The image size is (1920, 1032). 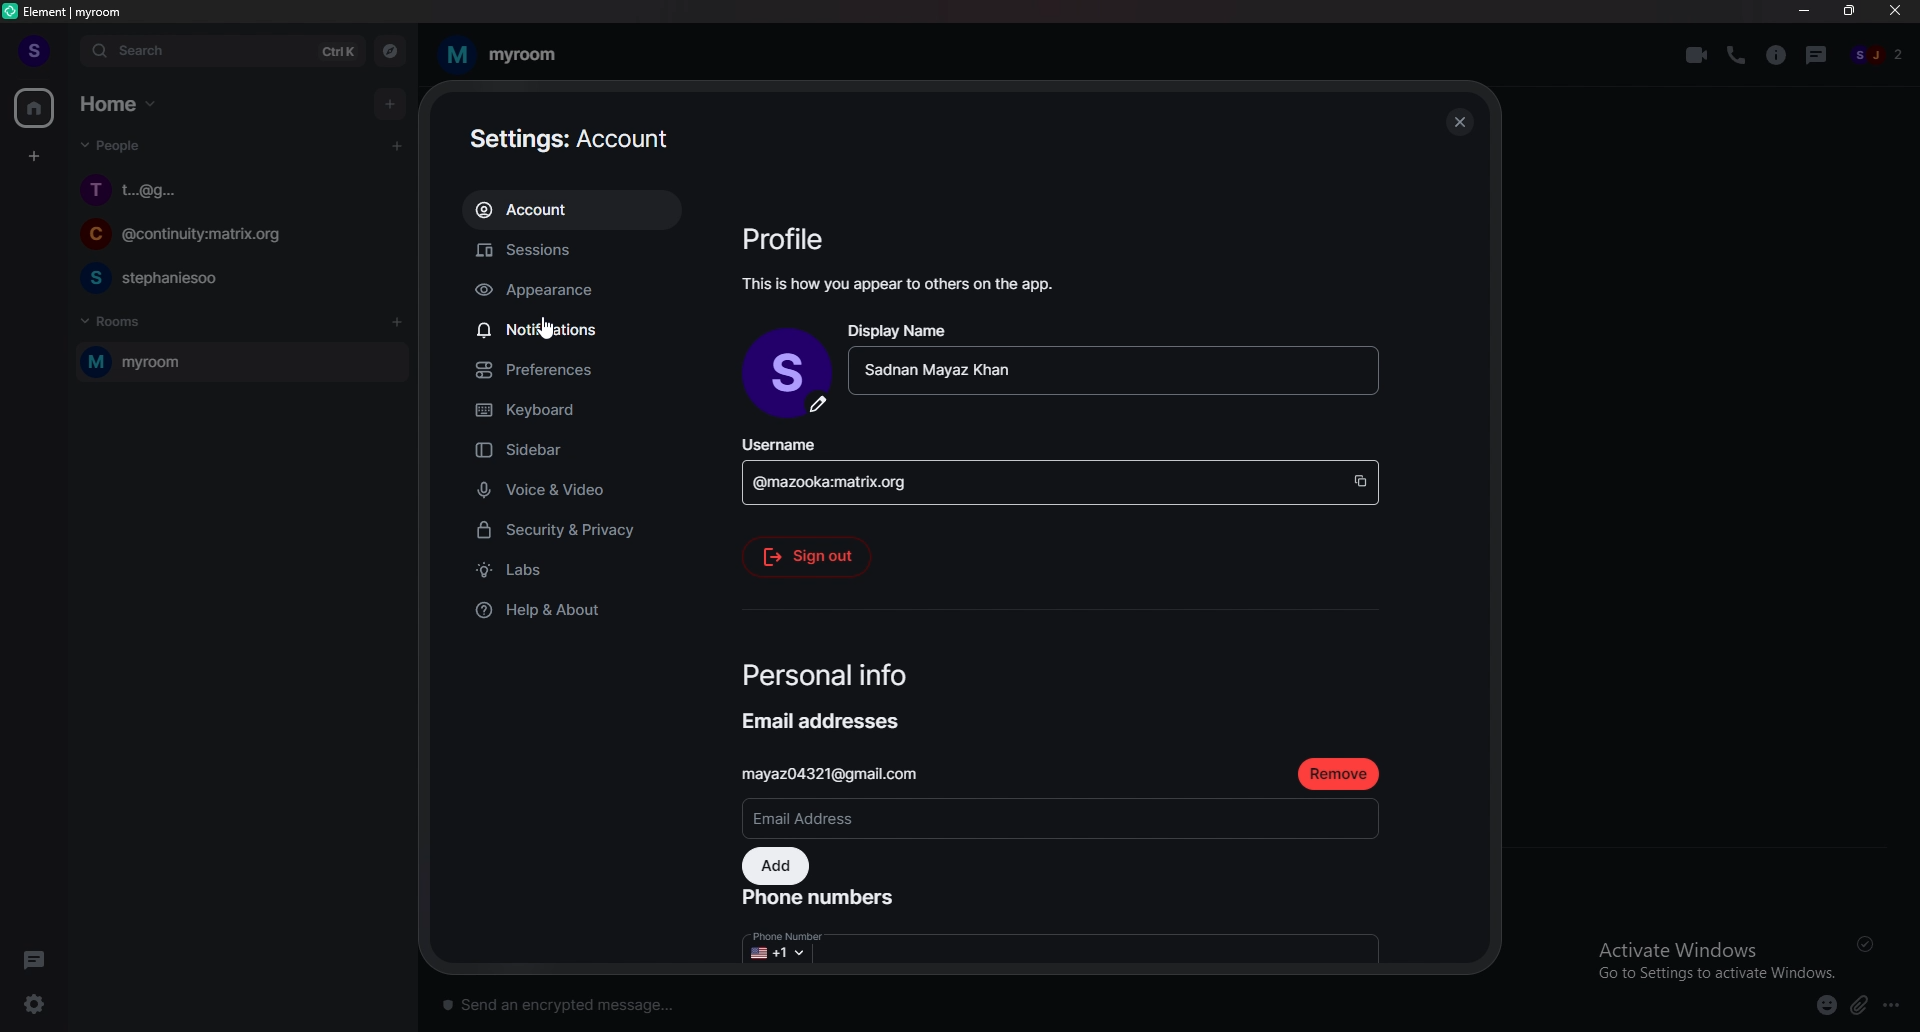 What do you see at coordinates (1343, 774) in the screenshot?
I see `remove` at bounding box center [1343, 774].